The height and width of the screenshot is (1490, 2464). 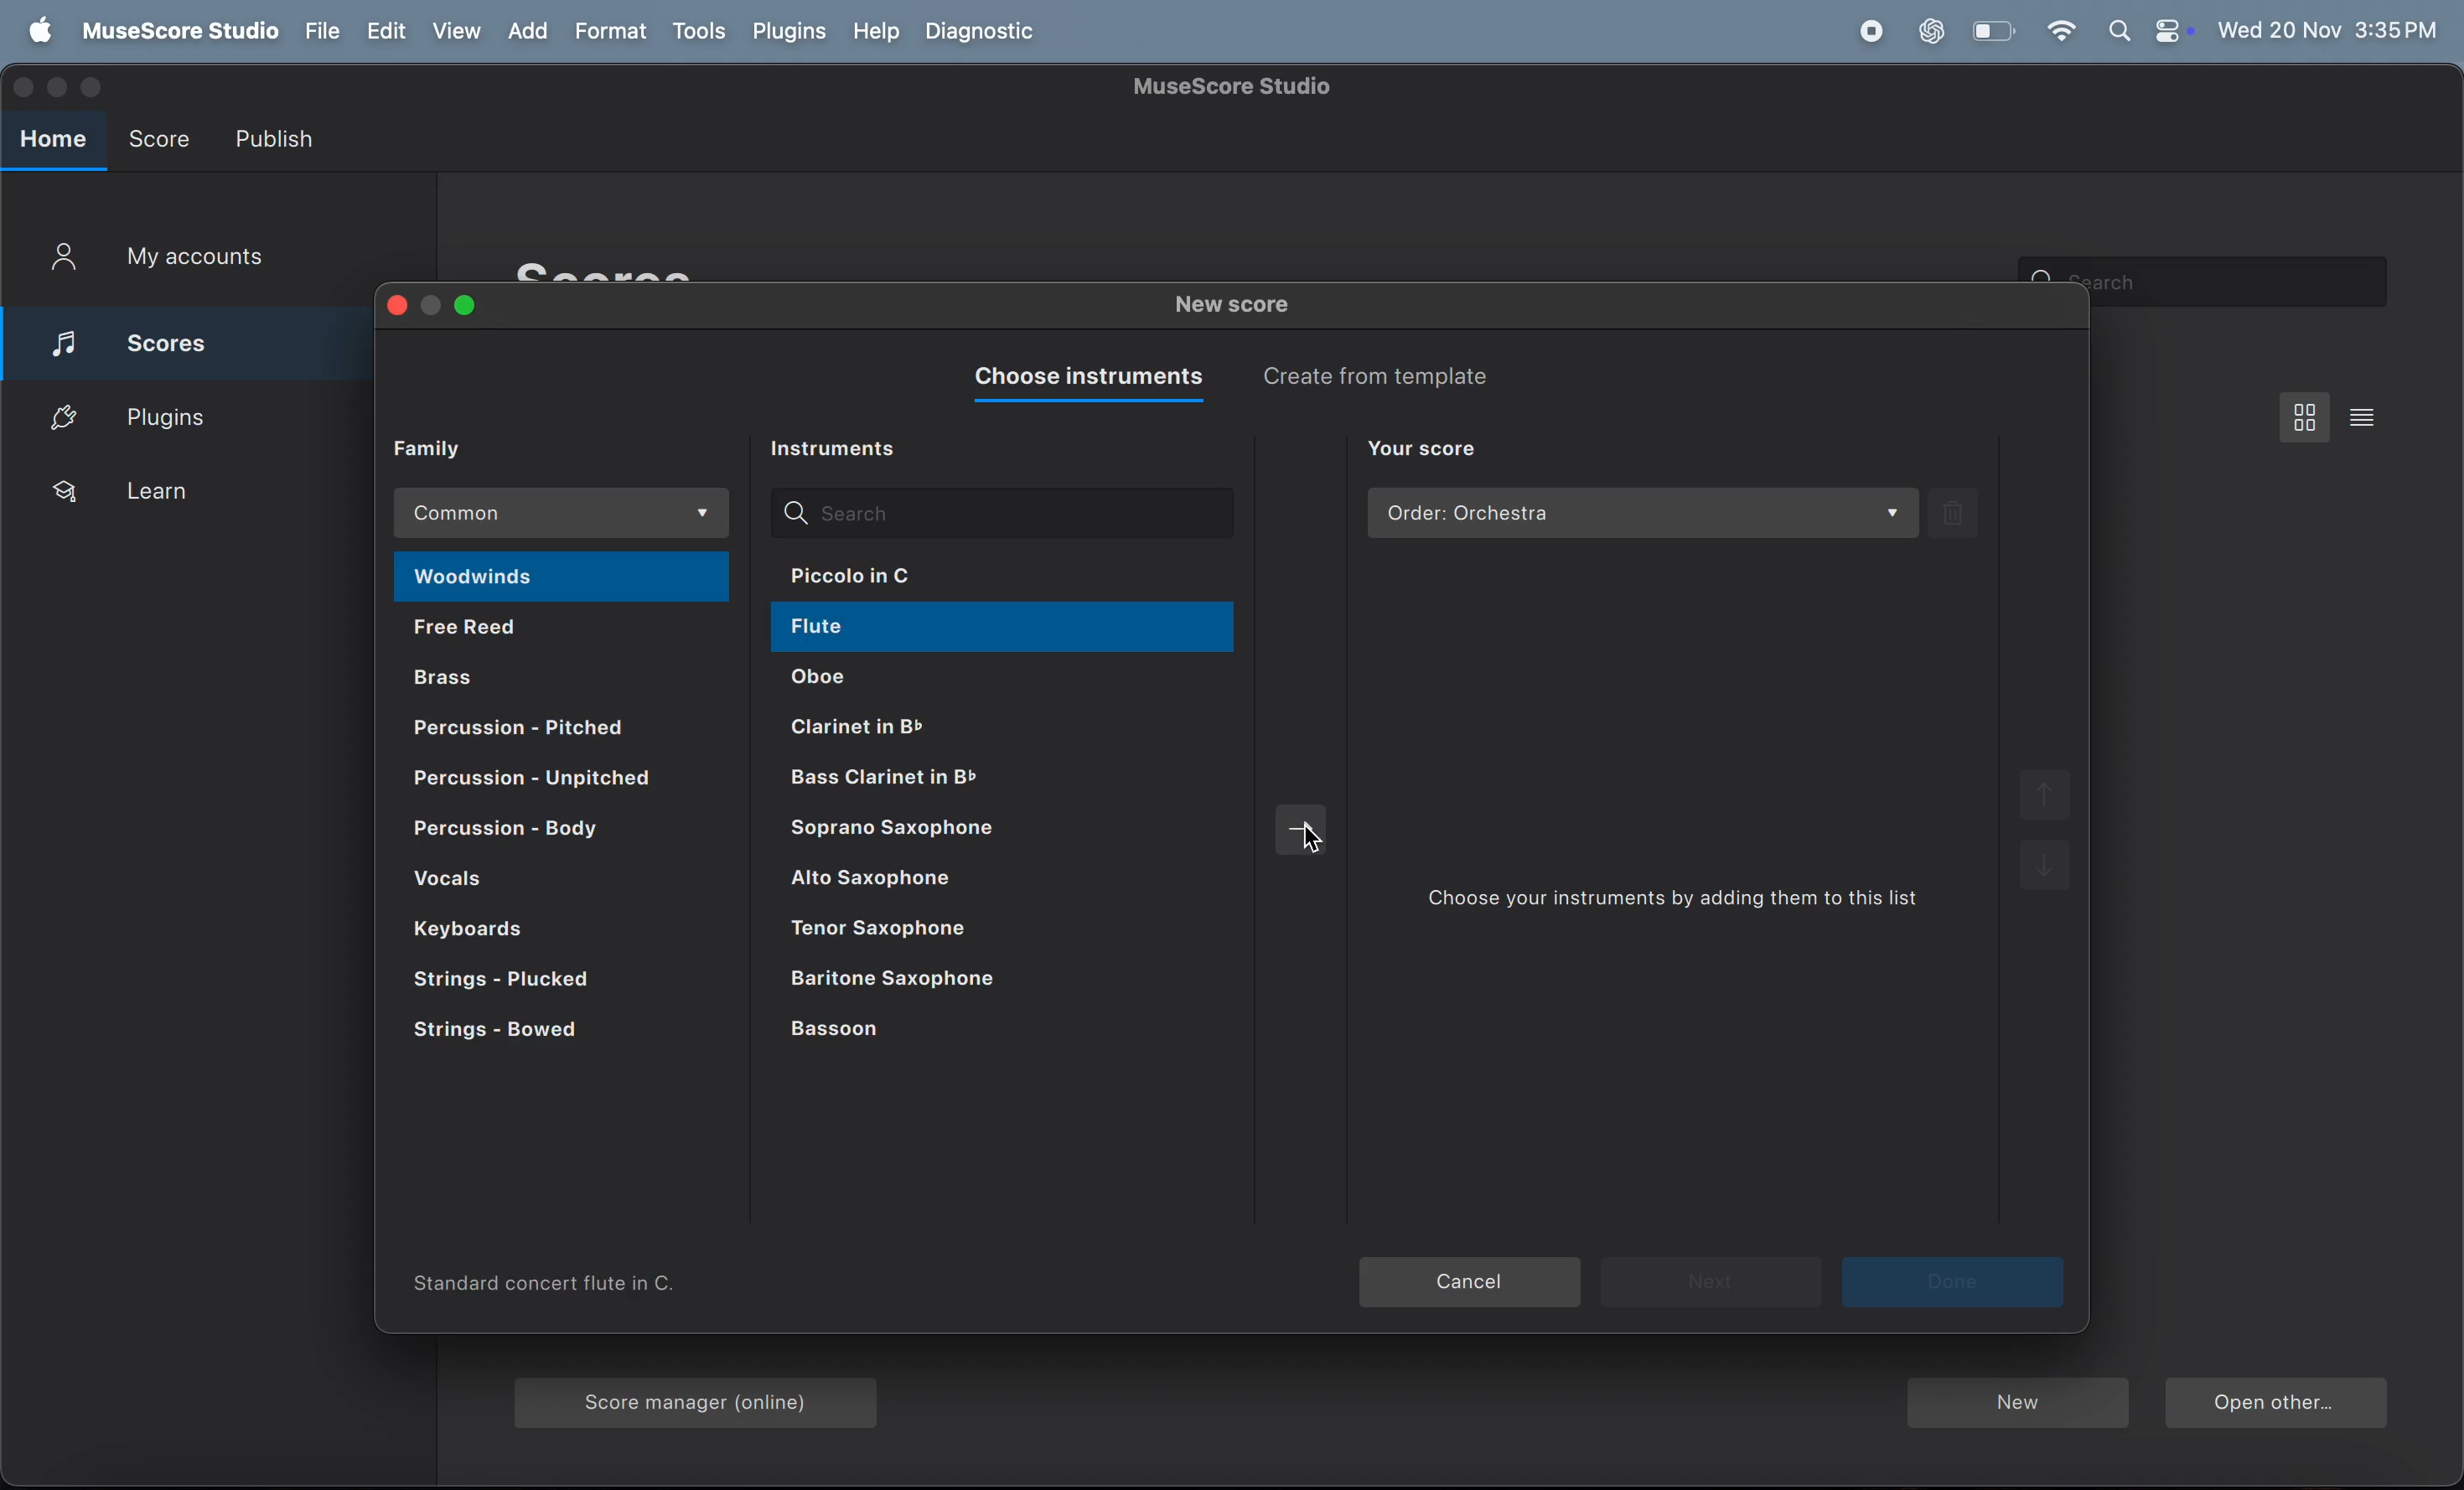 I want to click on maximize, so click(x=468, y=307).